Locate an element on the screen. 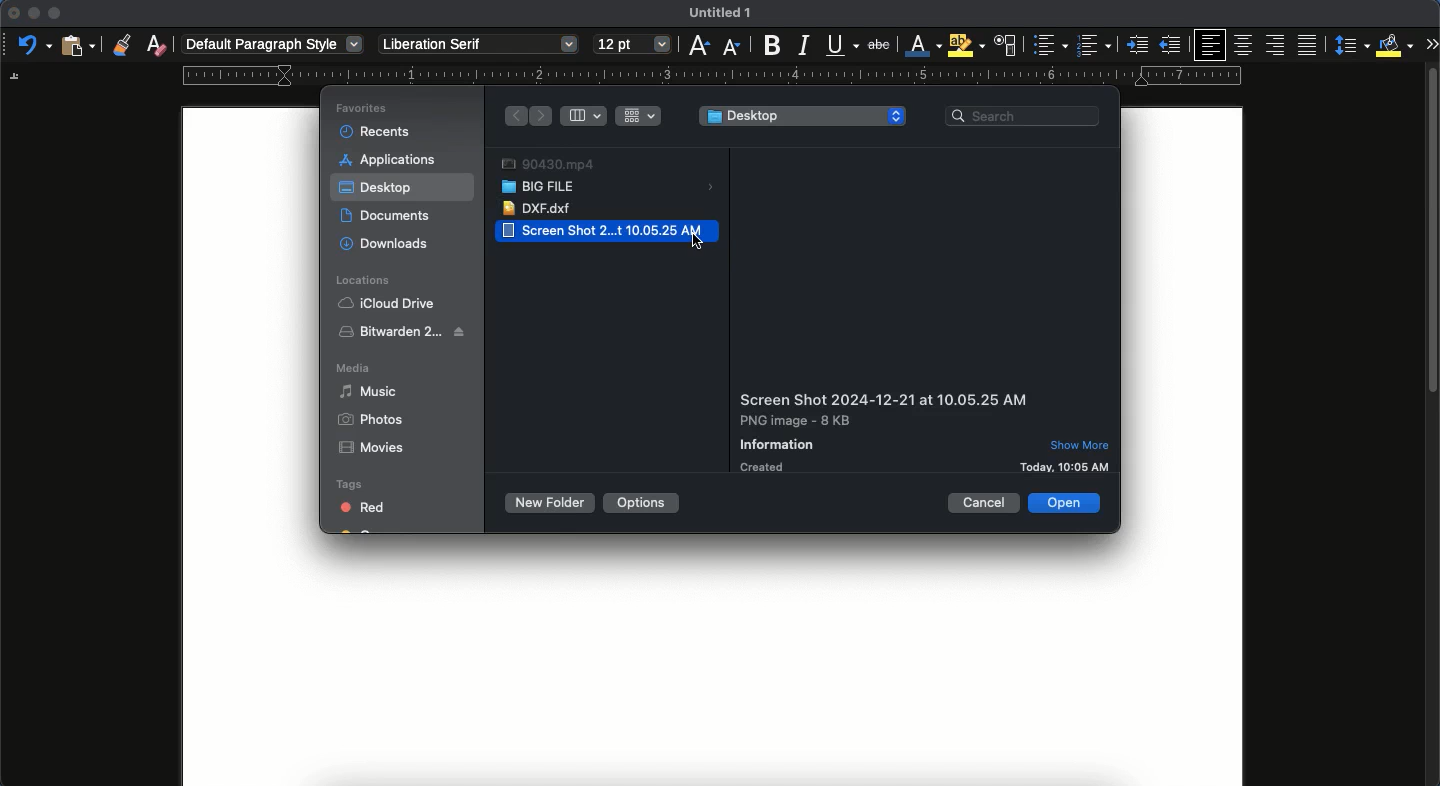 This screenshot has width=1440, height=786. cursor is located at coordinates (698, 242).